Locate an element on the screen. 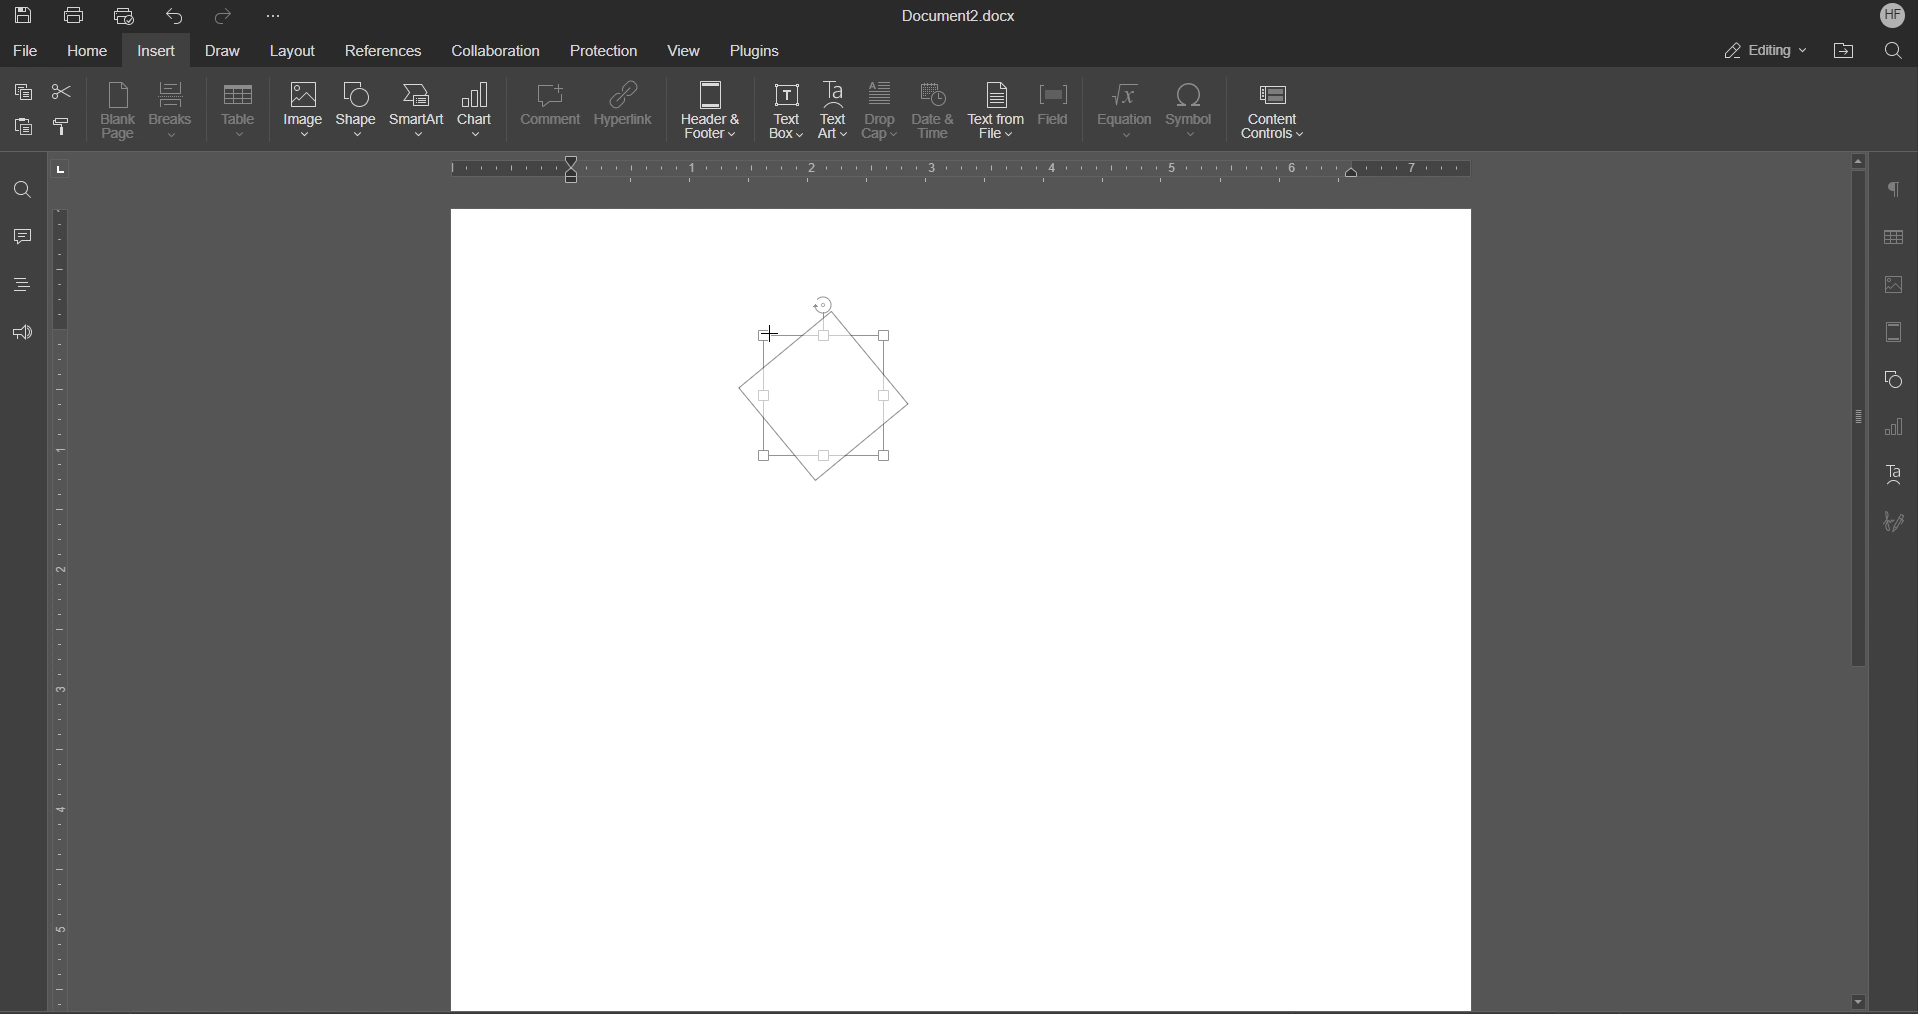  Graph is located at coordinates (1892, 427).